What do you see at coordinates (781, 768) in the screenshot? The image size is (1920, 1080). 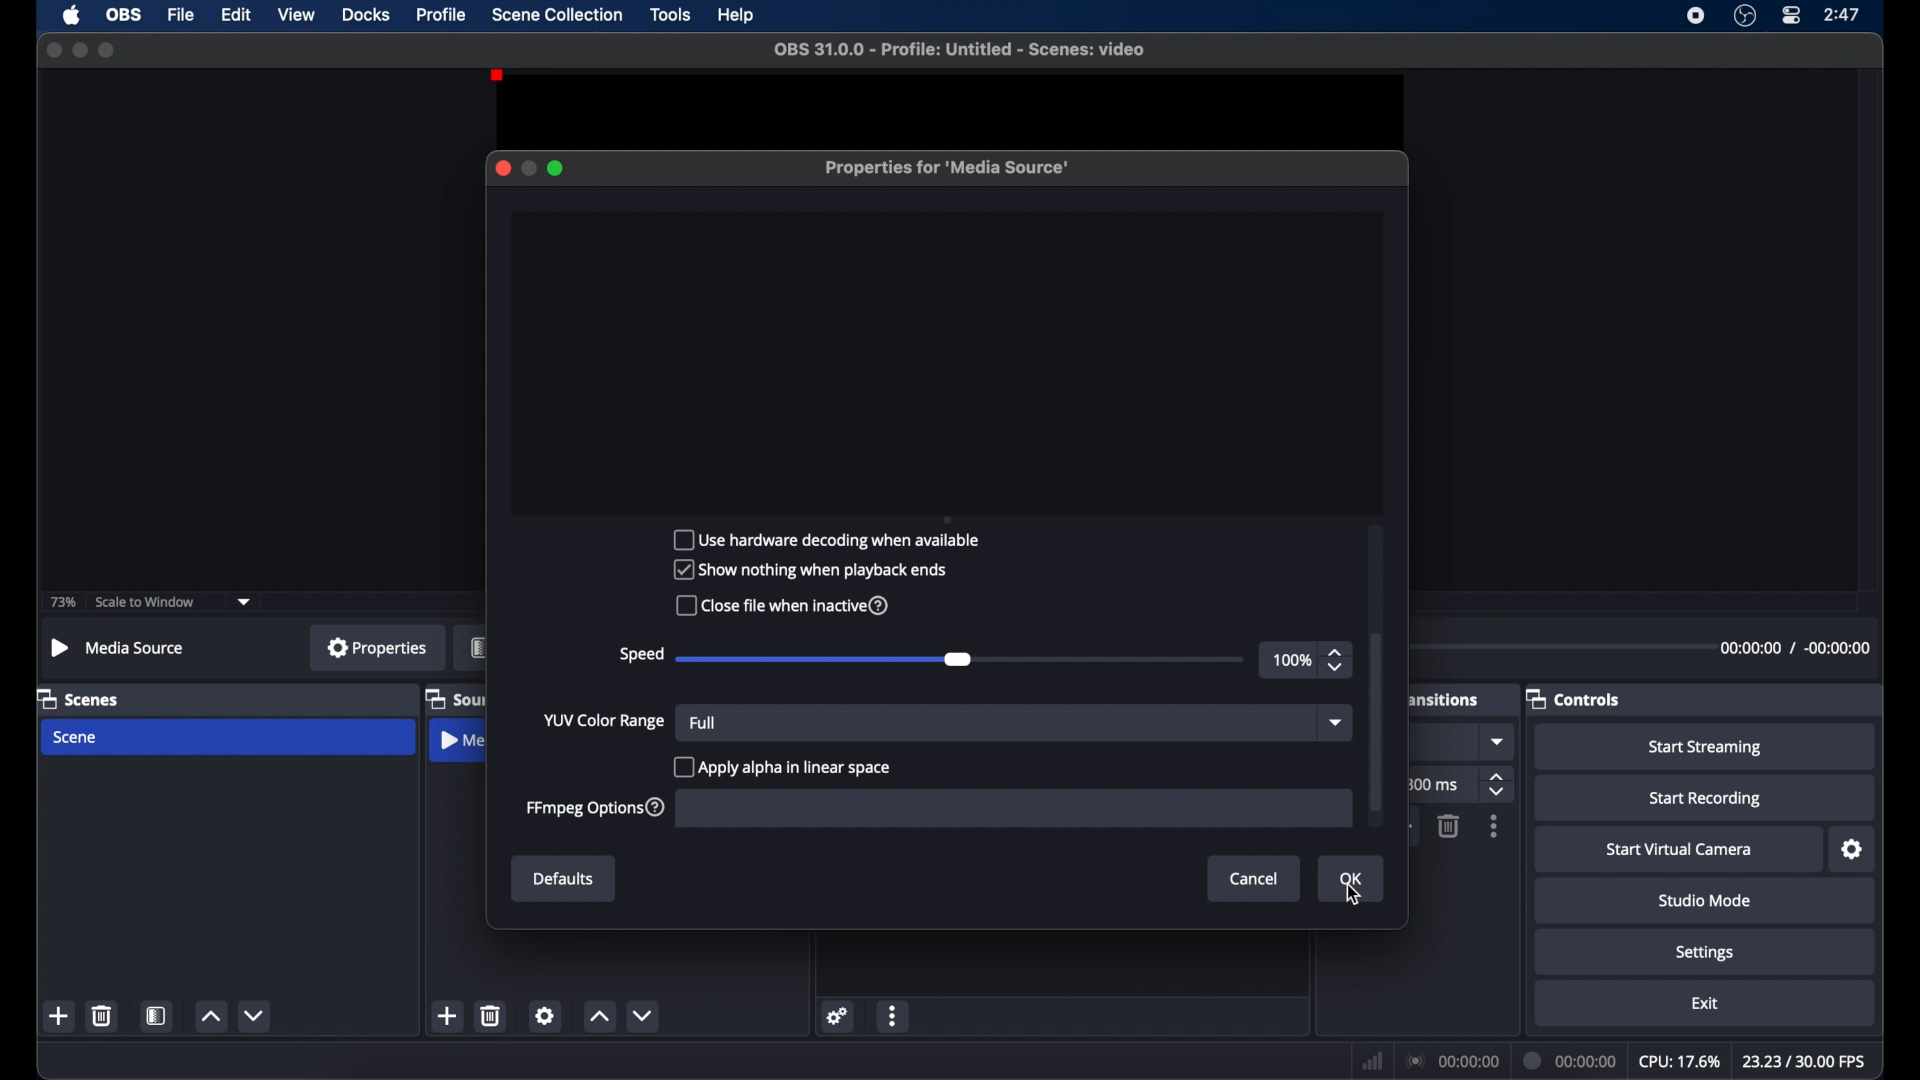 I see `checkbox` at bounding box center [781, 768].